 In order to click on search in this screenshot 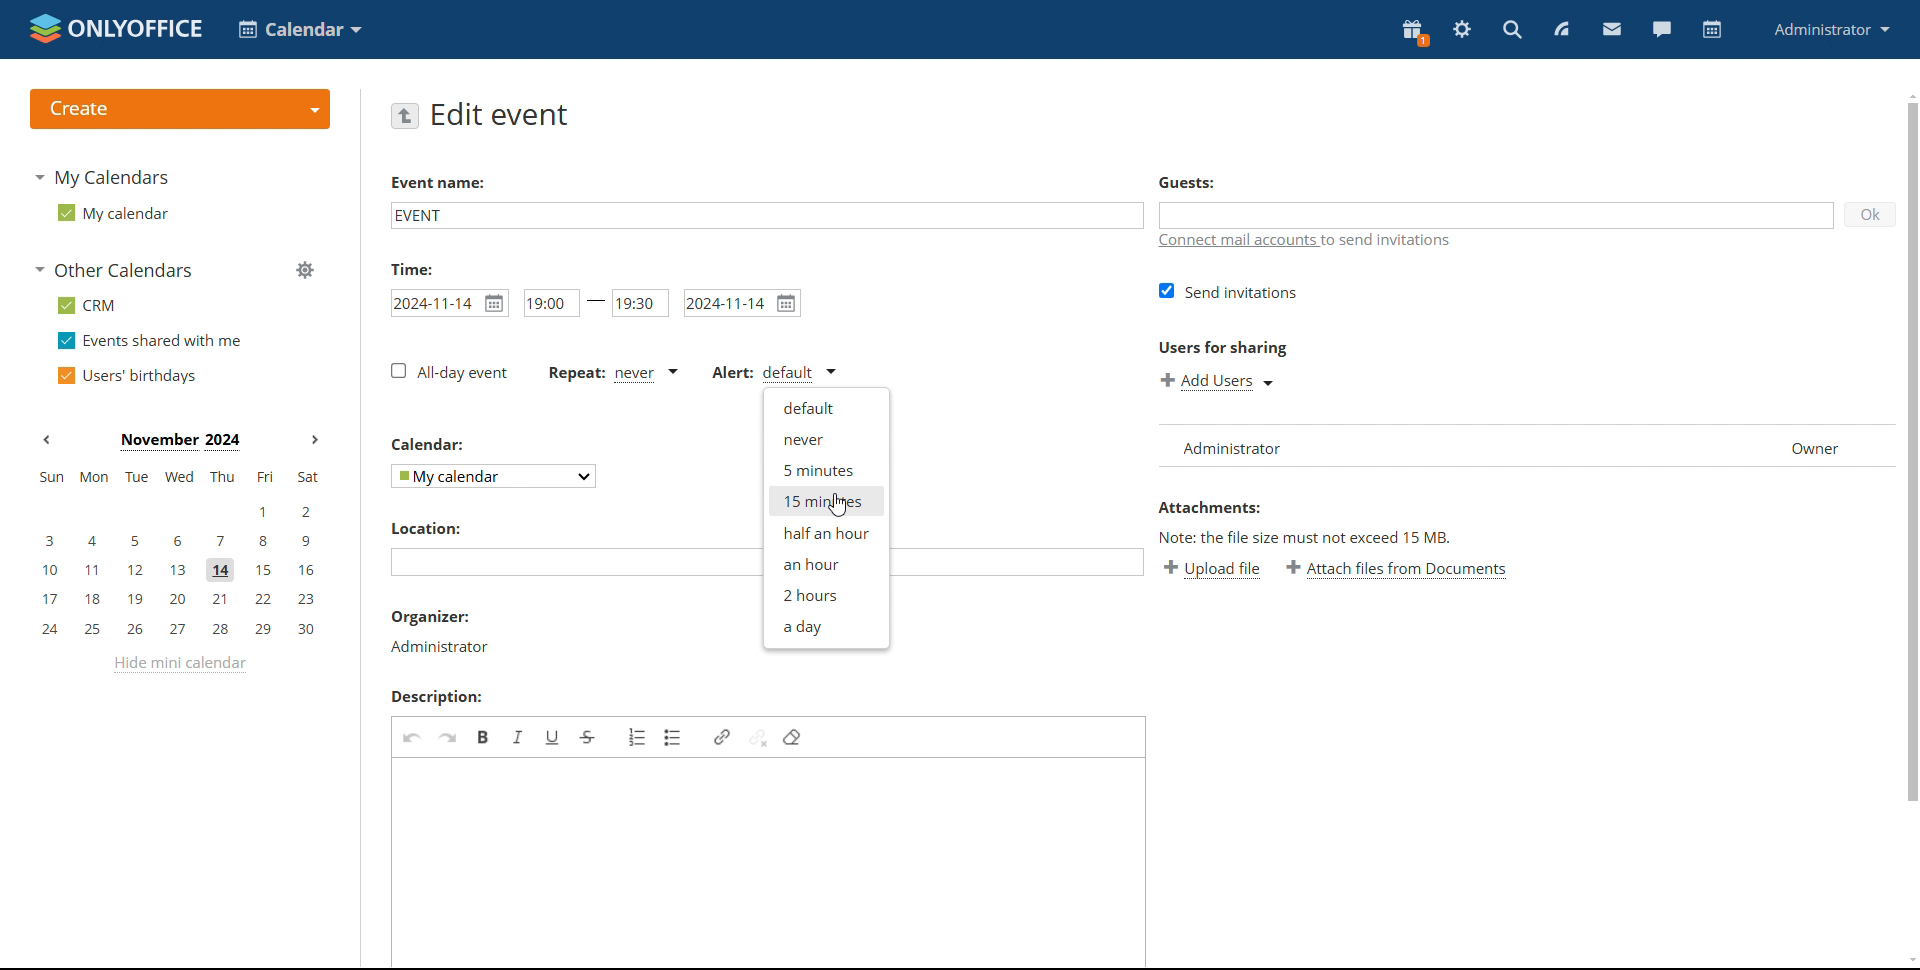, I will do `click(1511, 29)`.